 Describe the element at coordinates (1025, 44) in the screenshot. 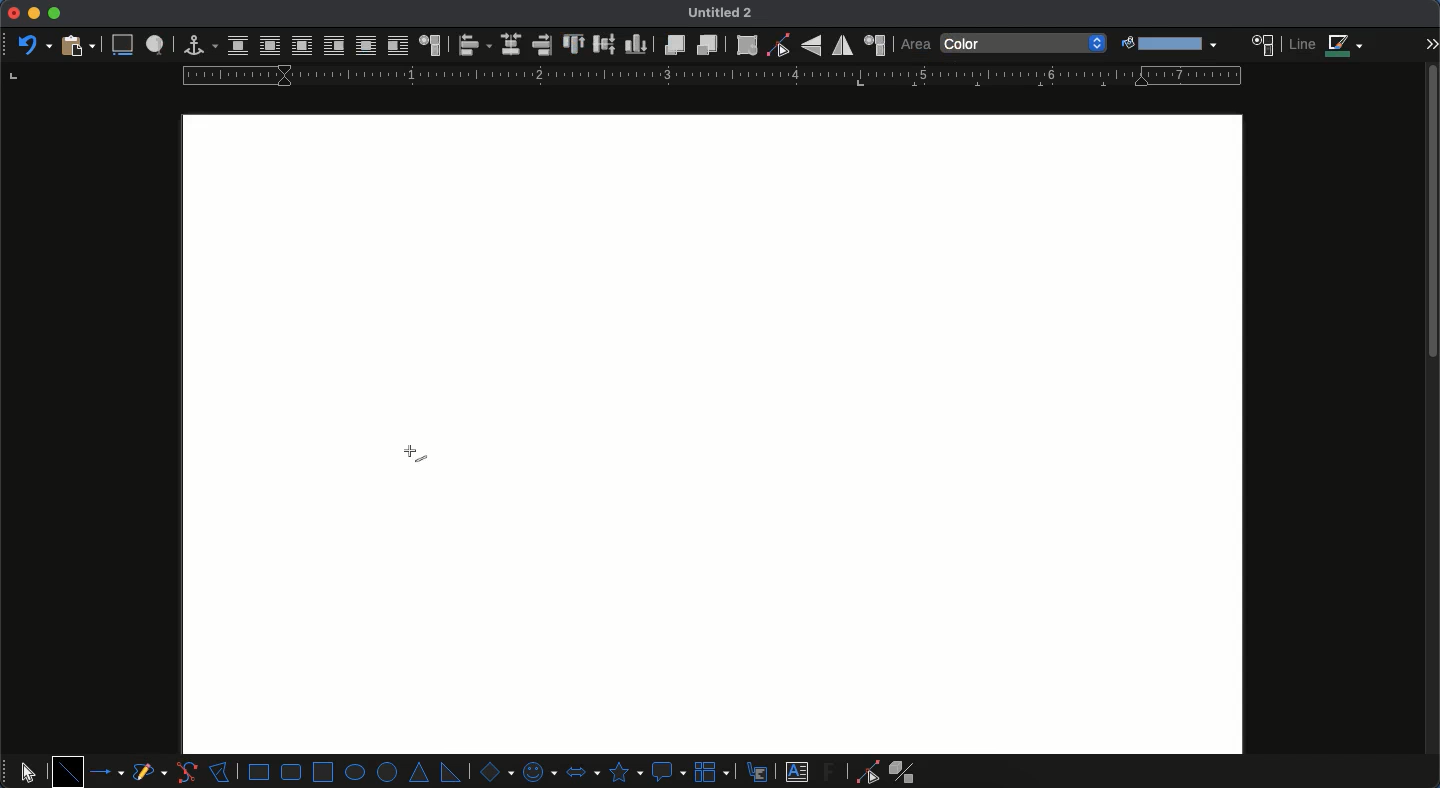

I see `color` at that location.